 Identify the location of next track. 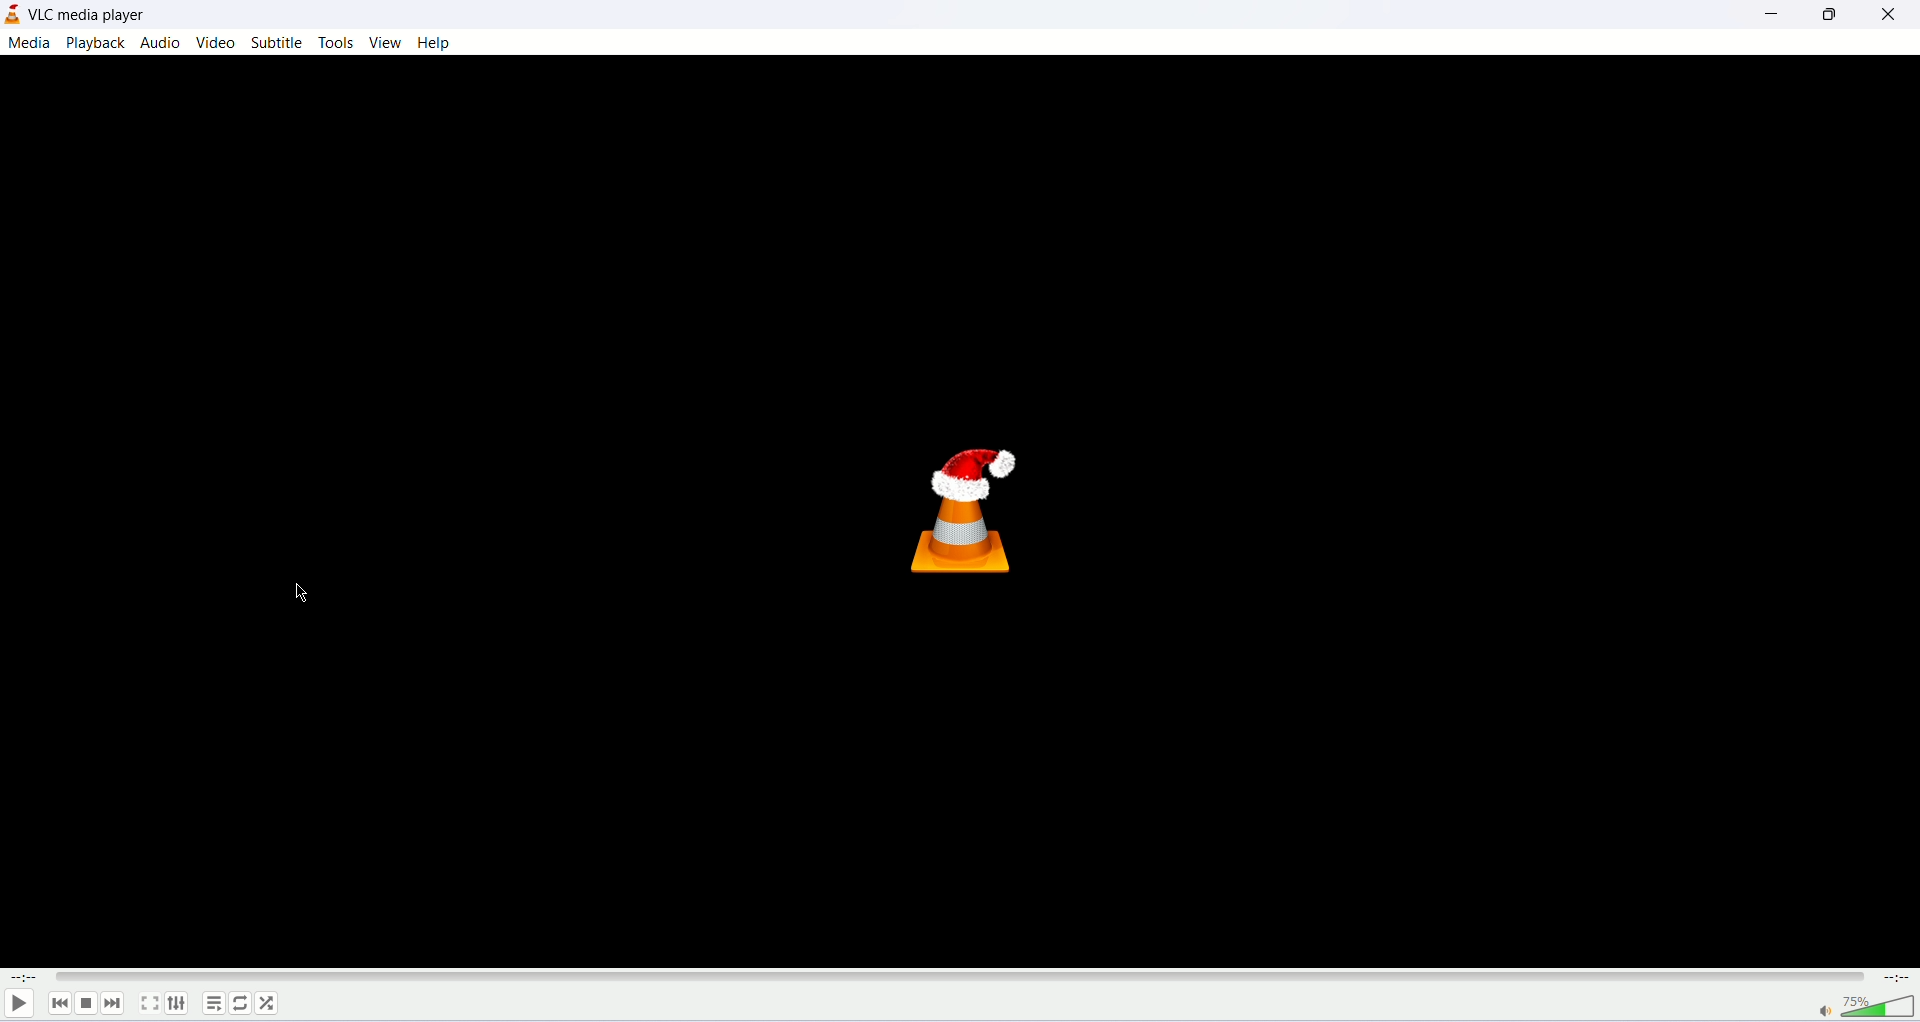
(113, 1003).